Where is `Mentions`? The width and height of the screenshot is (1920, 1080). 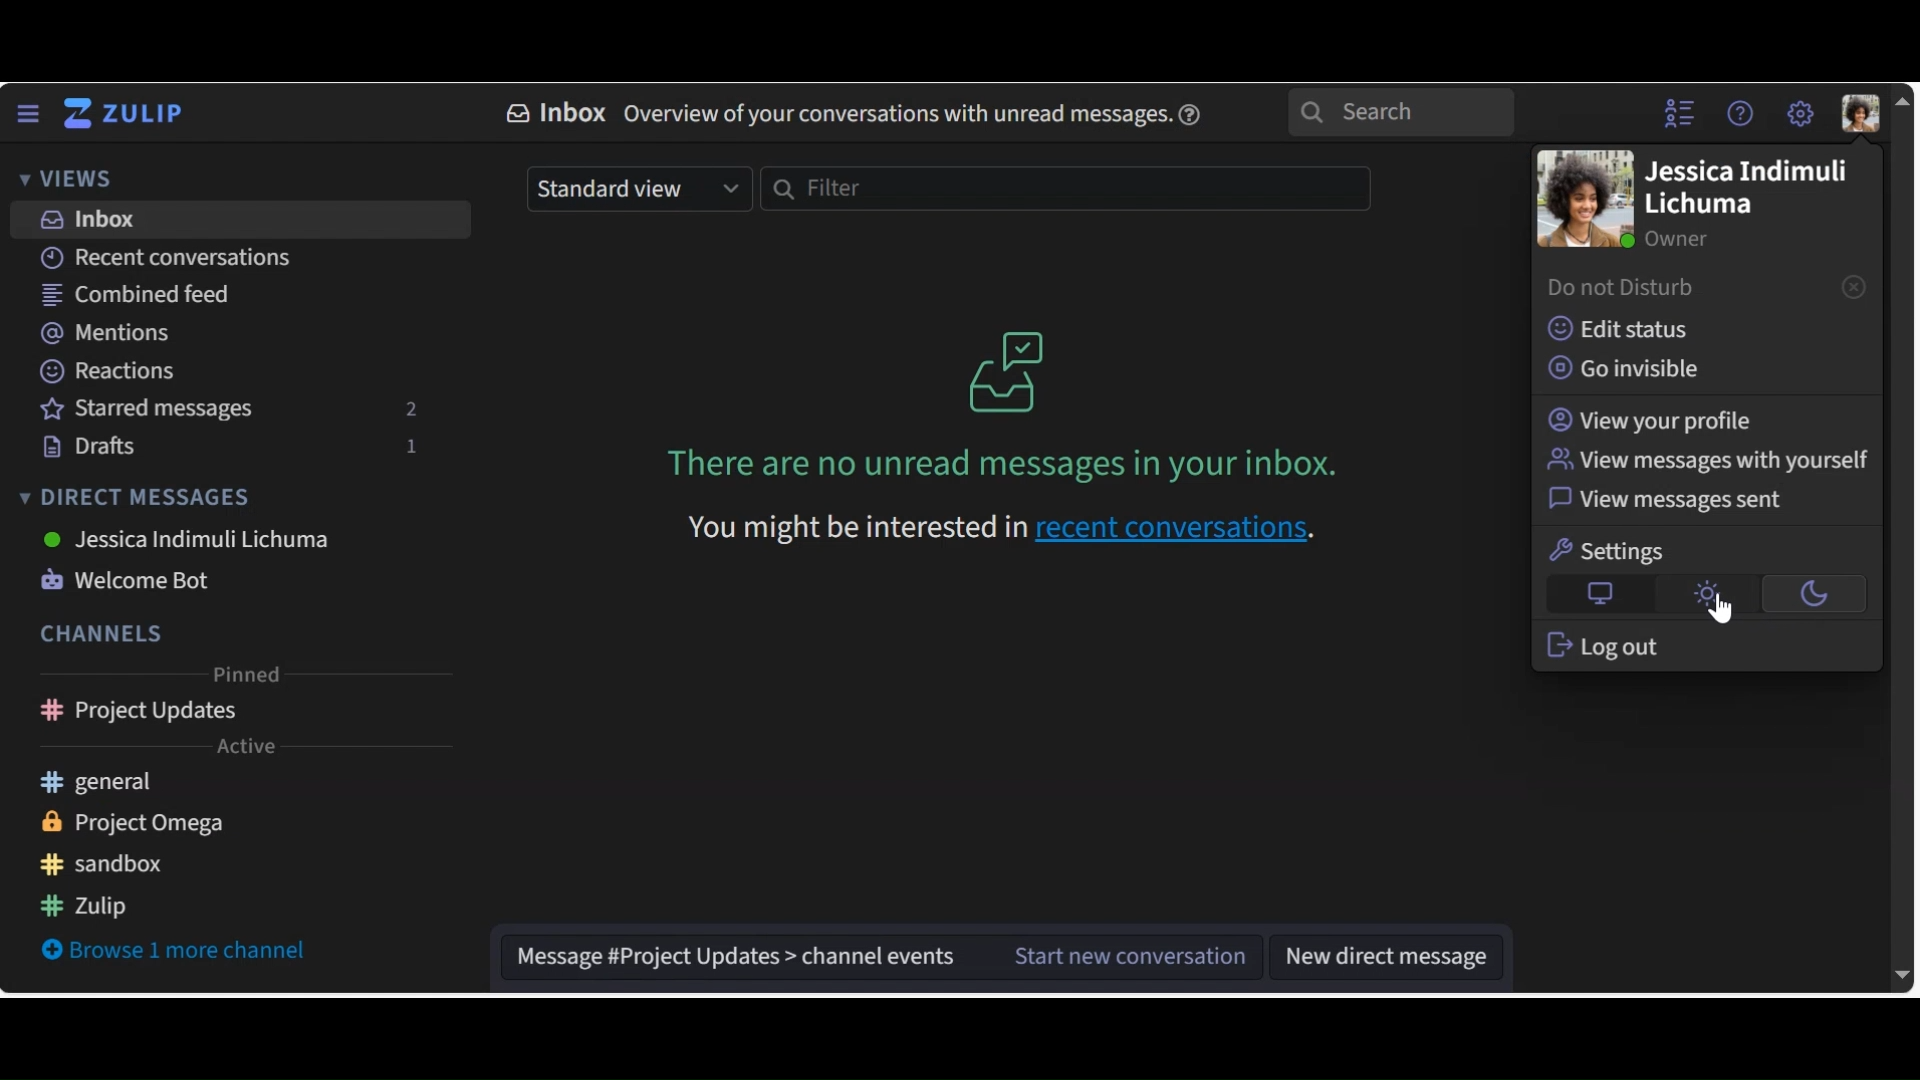 Mentions is located at coordinates (110, 333).